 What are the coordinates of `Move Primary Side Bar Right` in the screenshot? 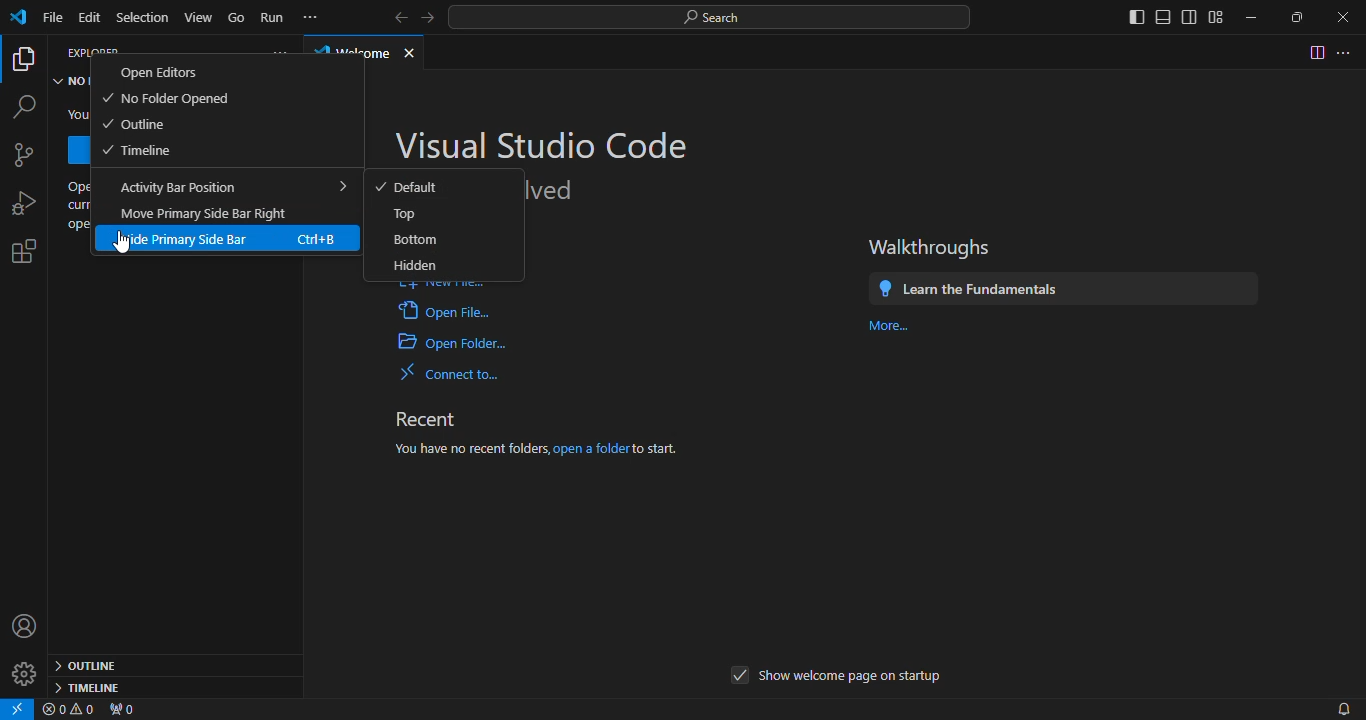 It's located at (204, 213).